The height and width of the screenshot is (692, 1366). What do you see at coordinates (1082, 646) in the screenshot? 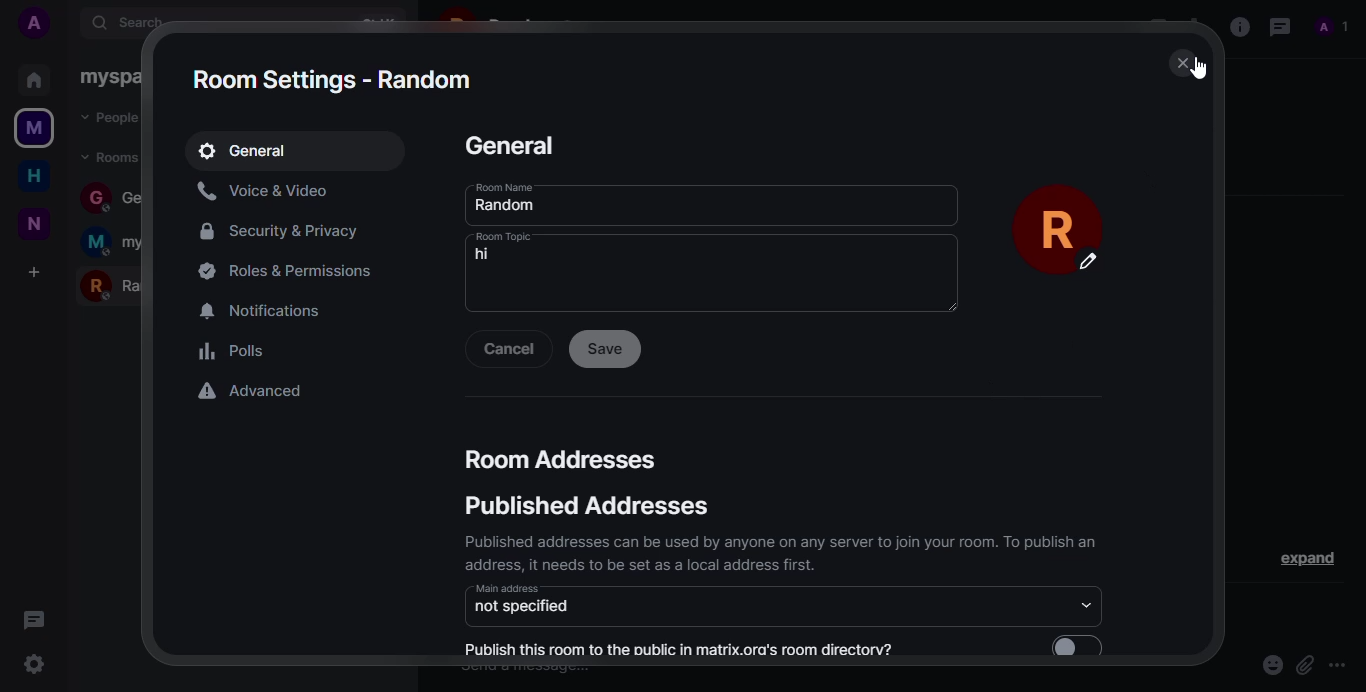
I see `enable` at bounding box center [1082, 646].